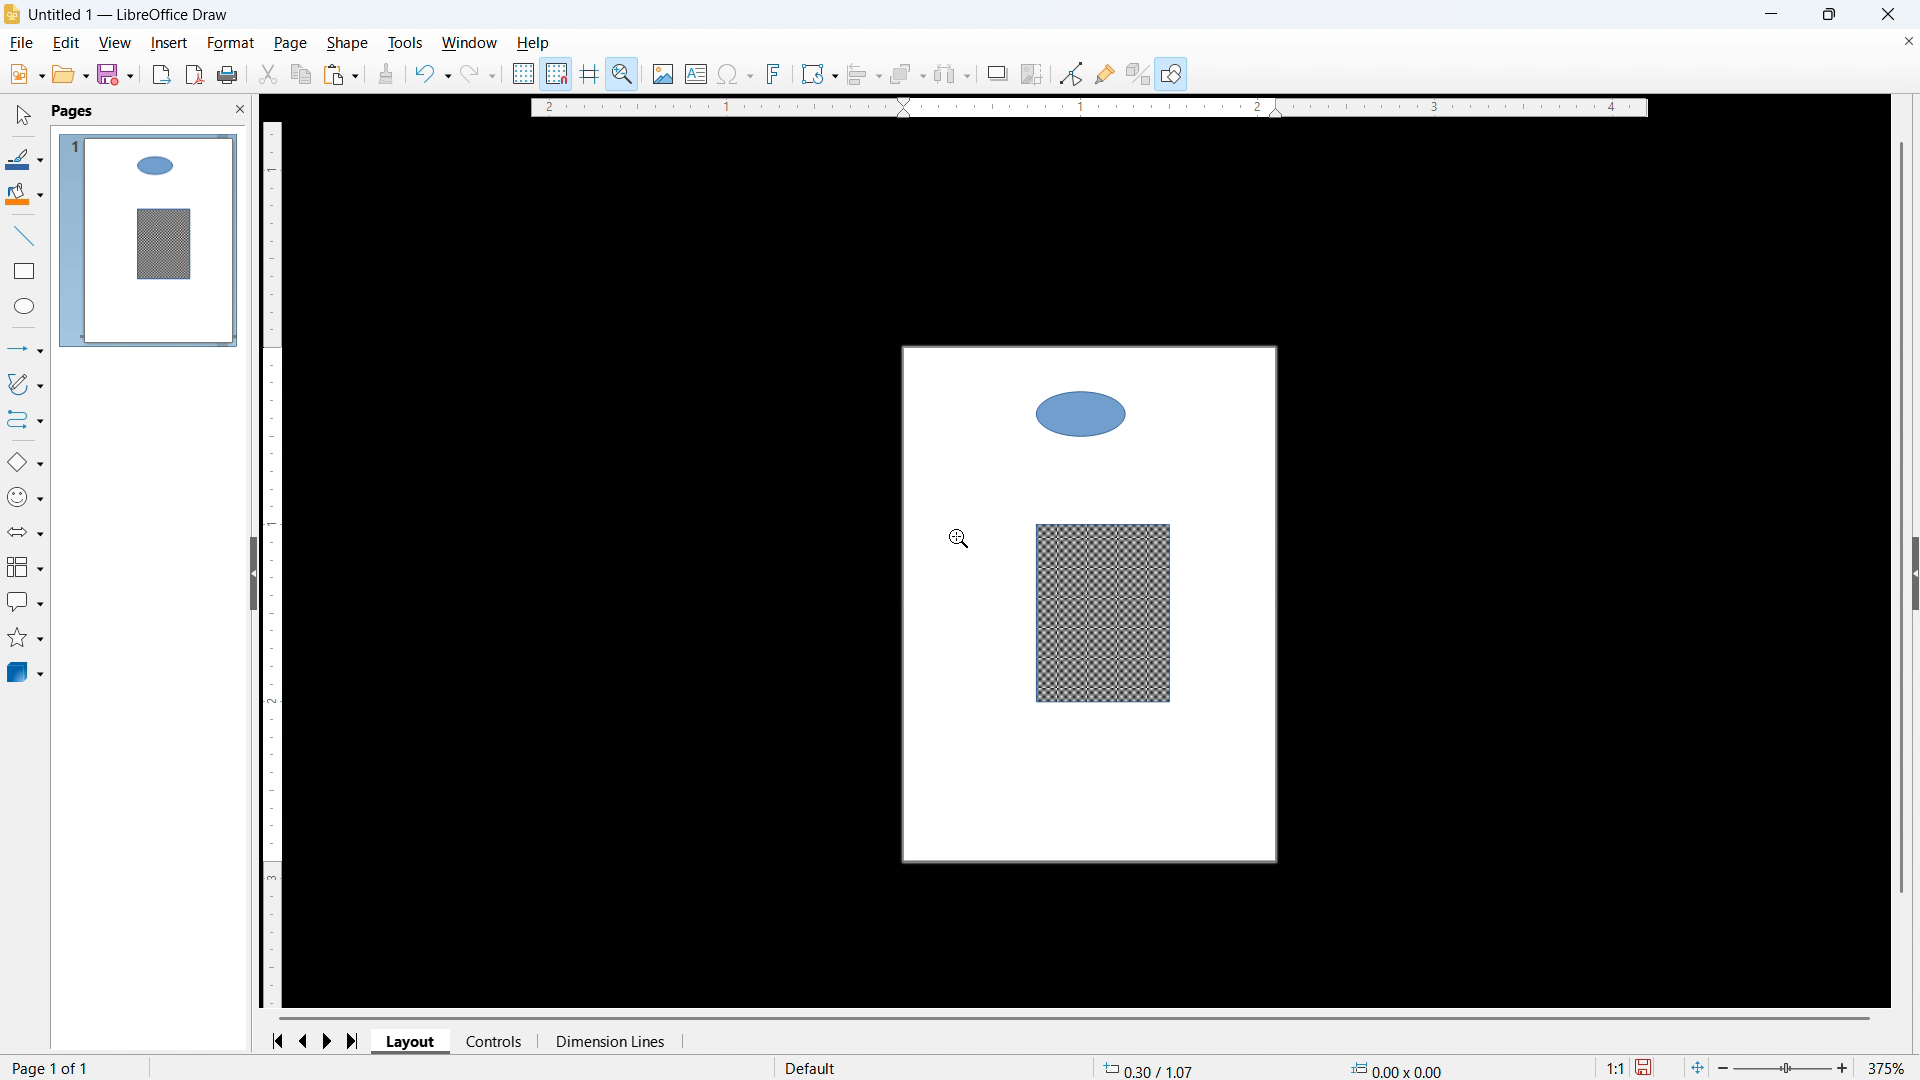  What do you see at coordinates (557, 72) in the screenshot?
I see `Snap to grid ` at bounding box center [557, 72].